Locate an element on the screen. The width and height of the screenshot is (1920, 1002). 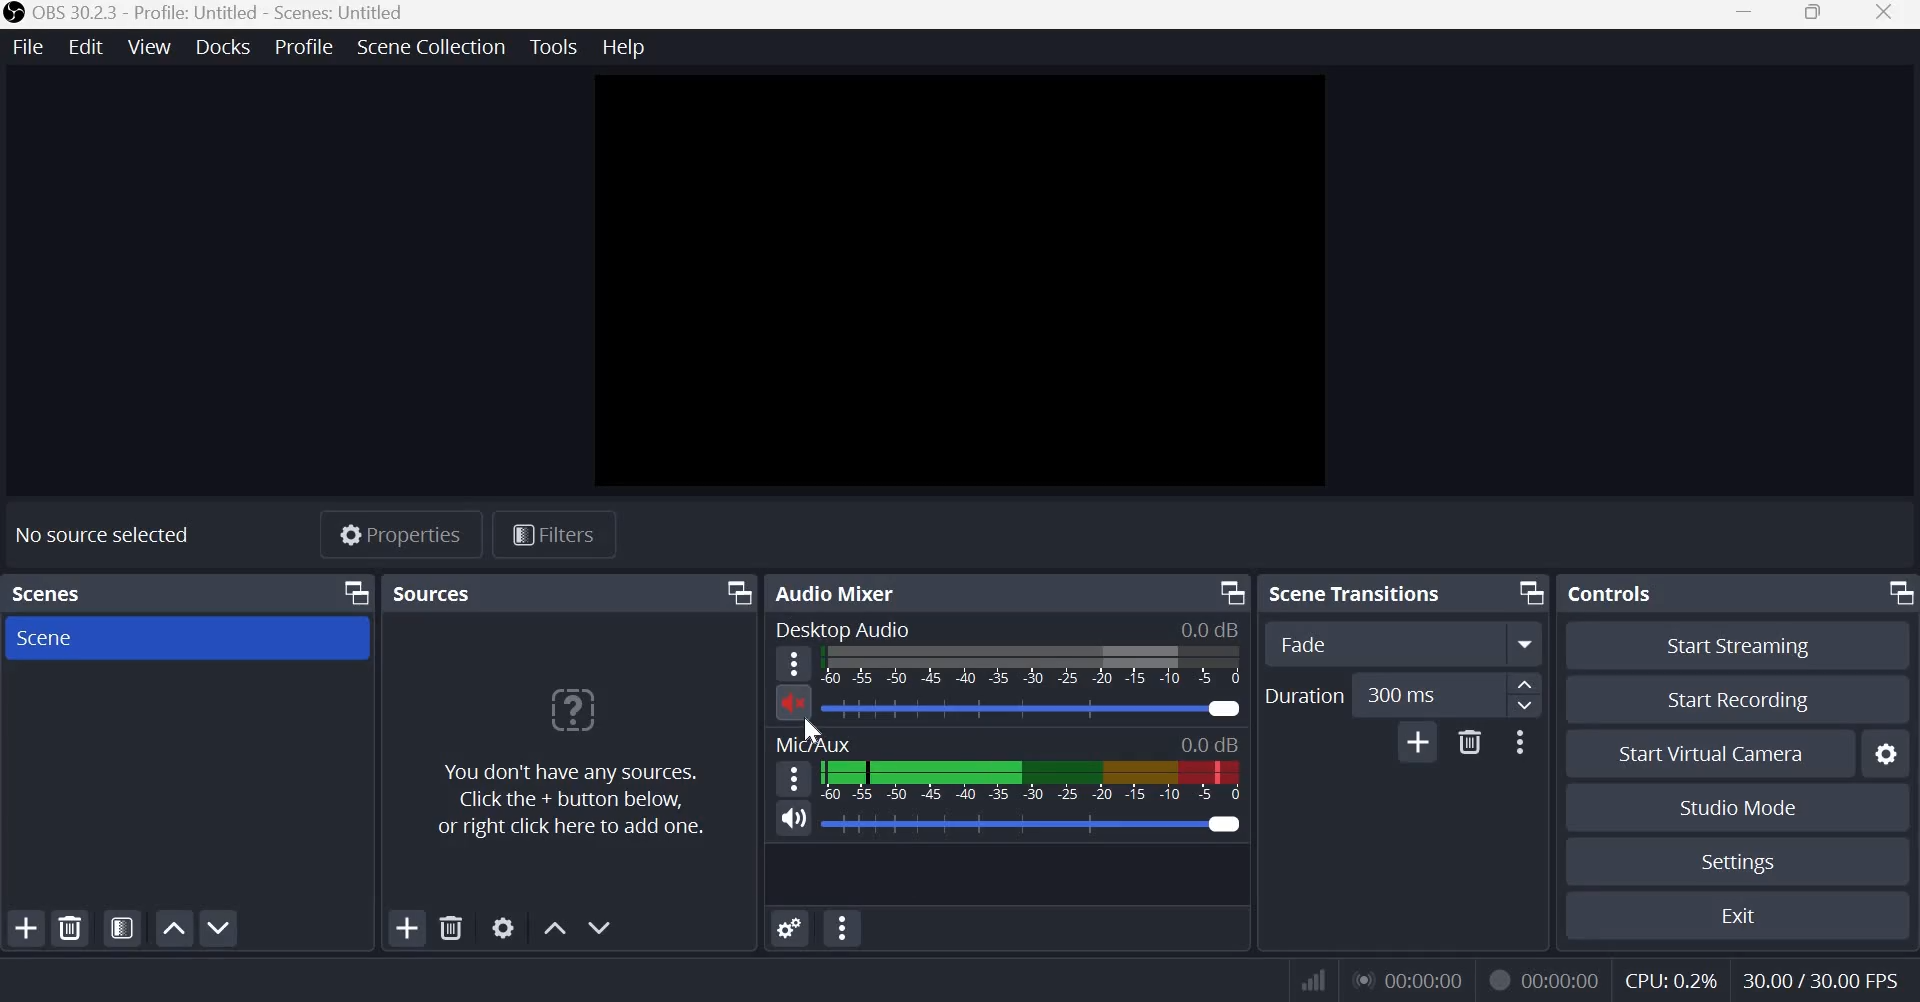
Dock Options icon is located at coordinates (353, 591).